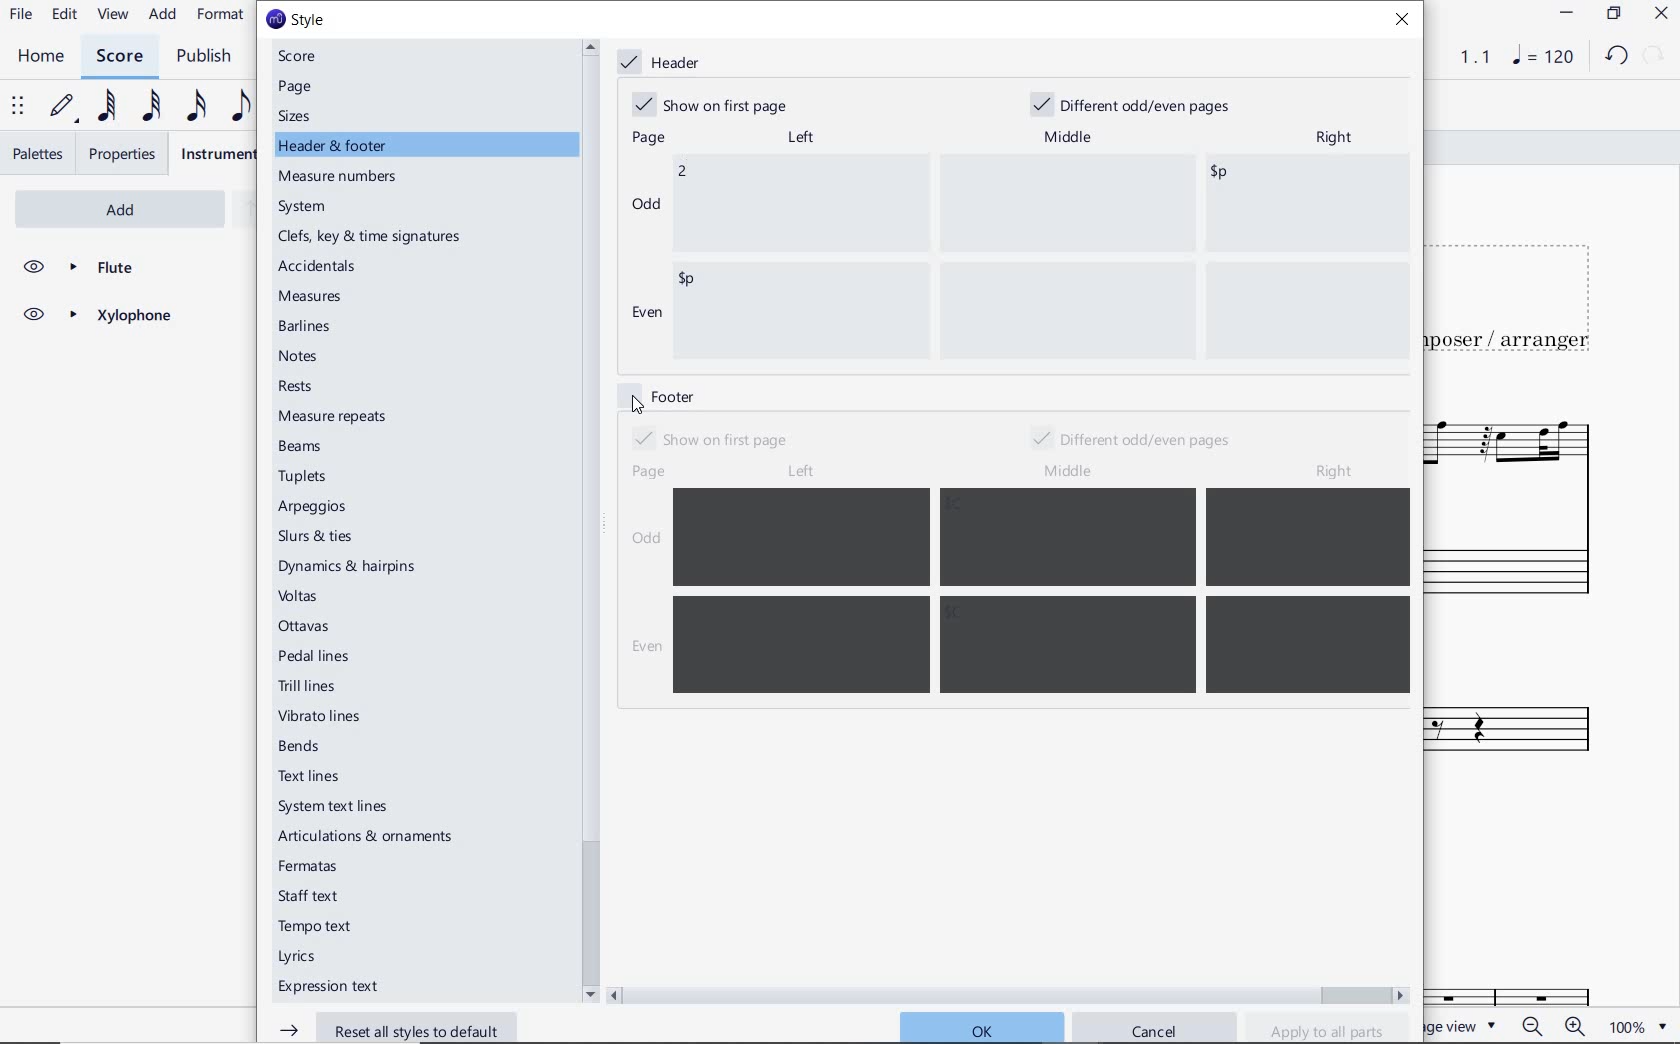  I want to click on slurs & ties, so click(316, 538).